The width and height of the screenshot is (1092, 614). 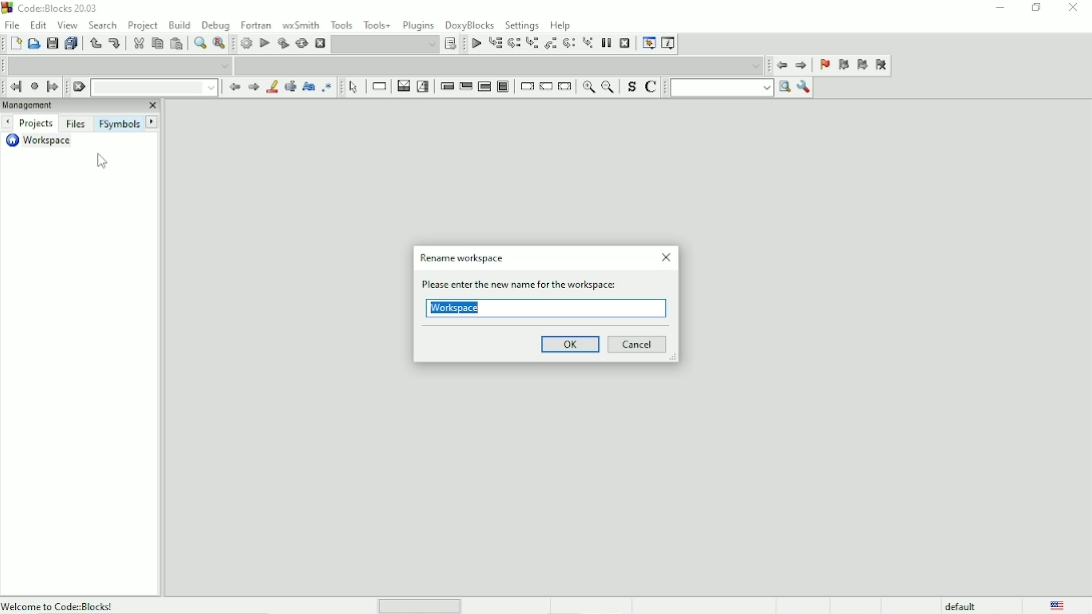 What do you see at coordinates (354, 87) in the screenshot?
I see `Select` at bounding box center [354, 87].